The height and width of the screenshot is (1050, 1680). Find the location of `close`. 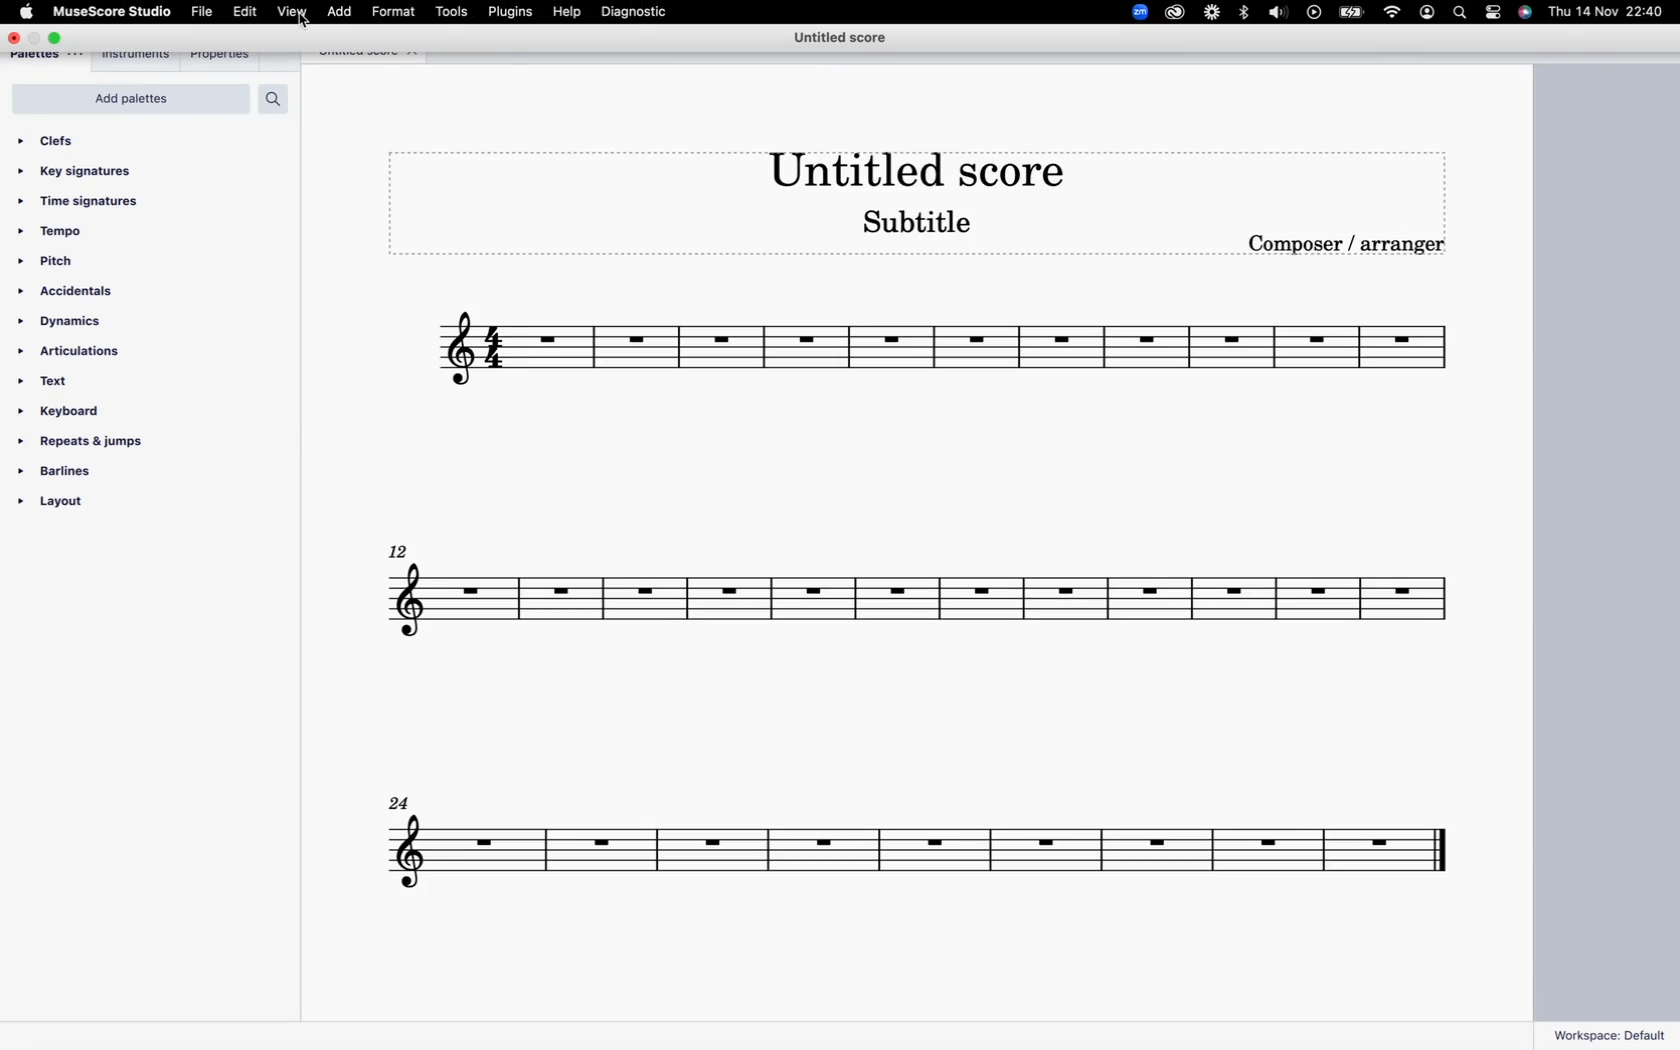

close is located at coordinates (418, 54).